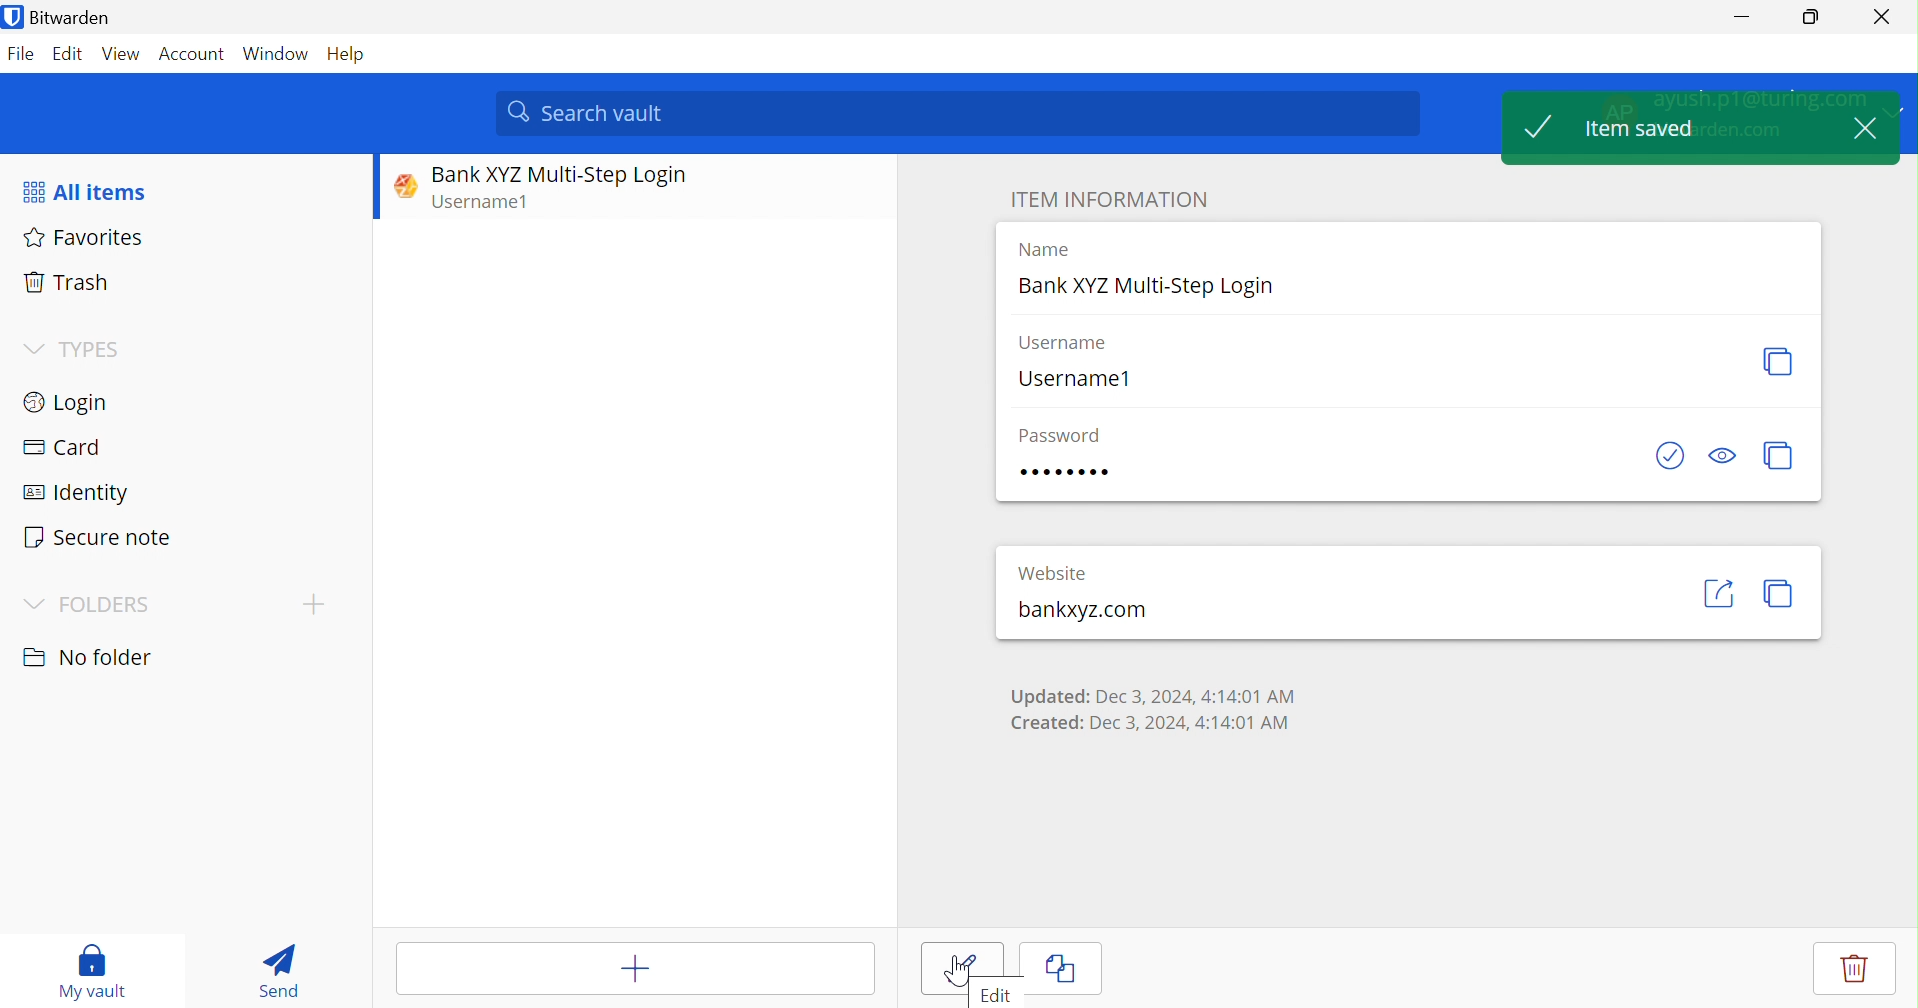  I want to click on Item information, so click(1120, 202).